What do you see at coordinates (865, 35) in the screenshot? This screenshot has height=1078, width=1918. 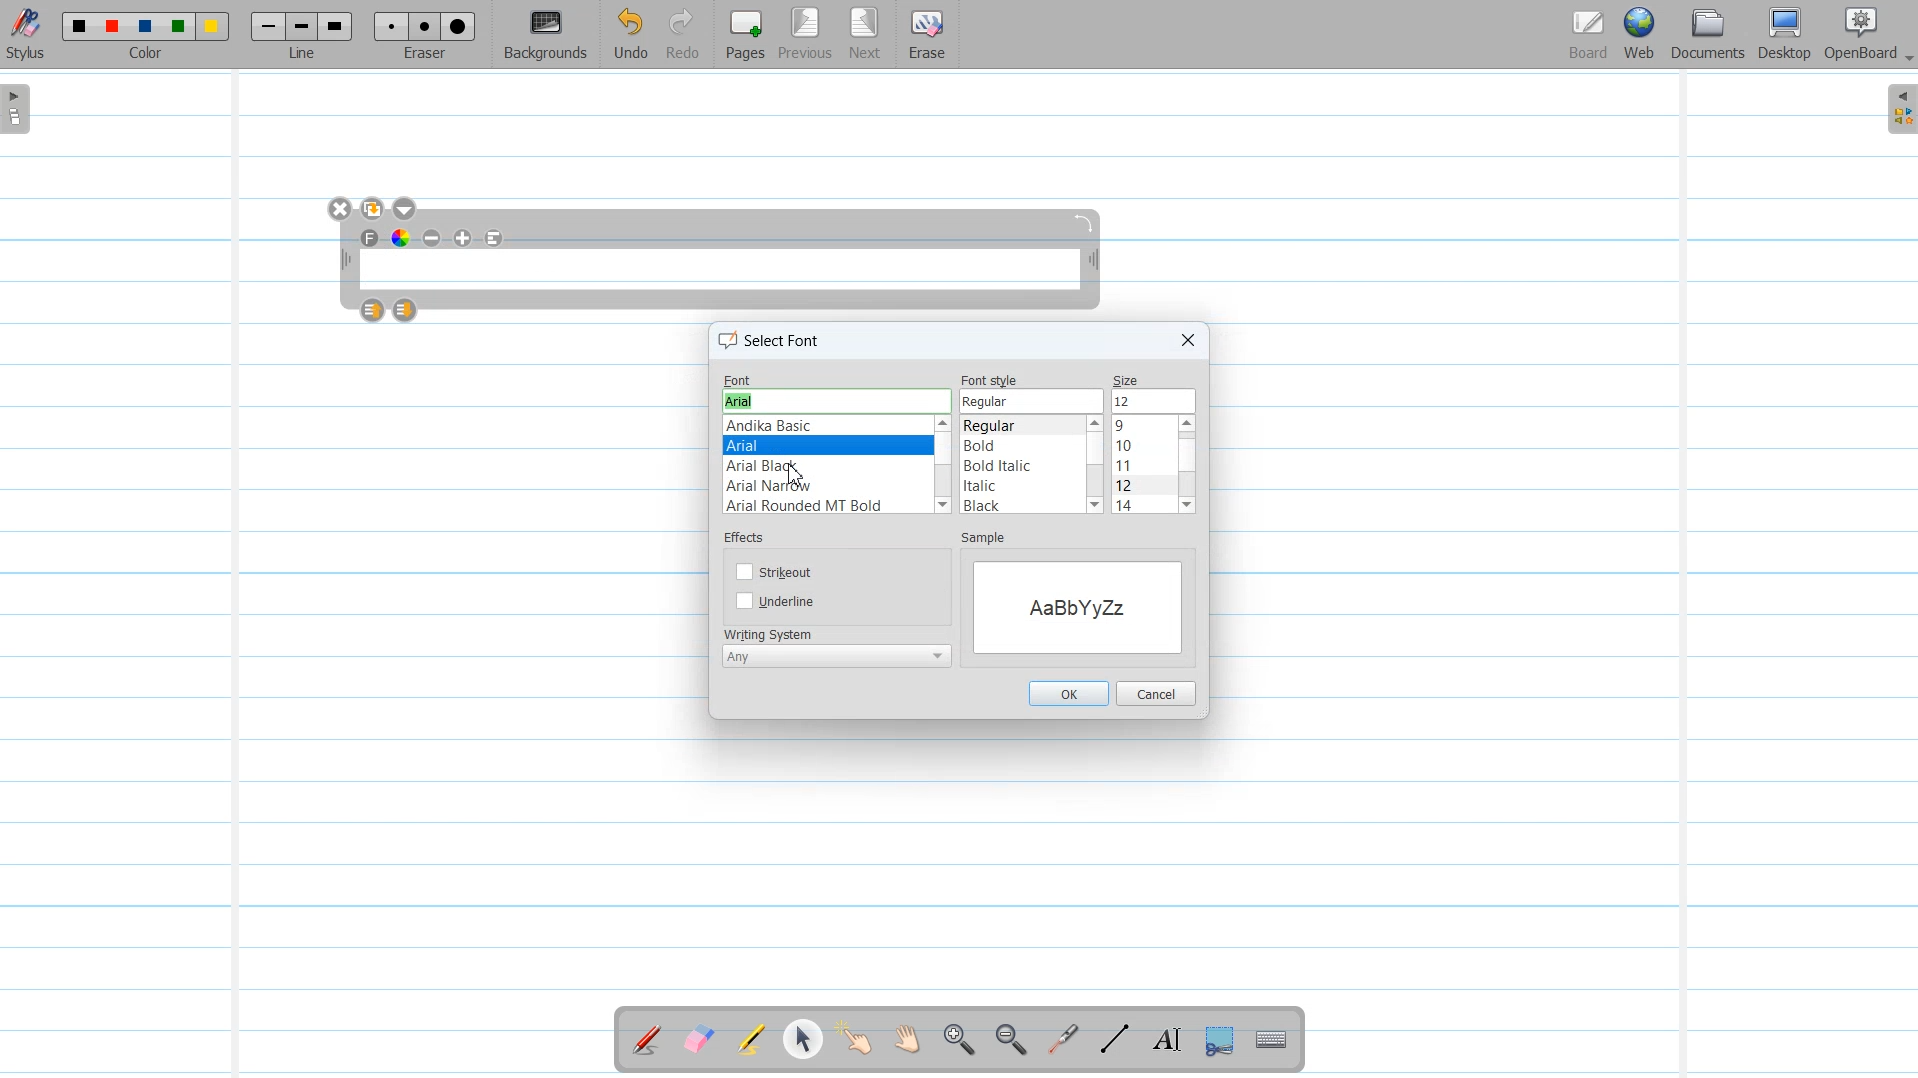 I see `Next` at bounding box center [865, 35].